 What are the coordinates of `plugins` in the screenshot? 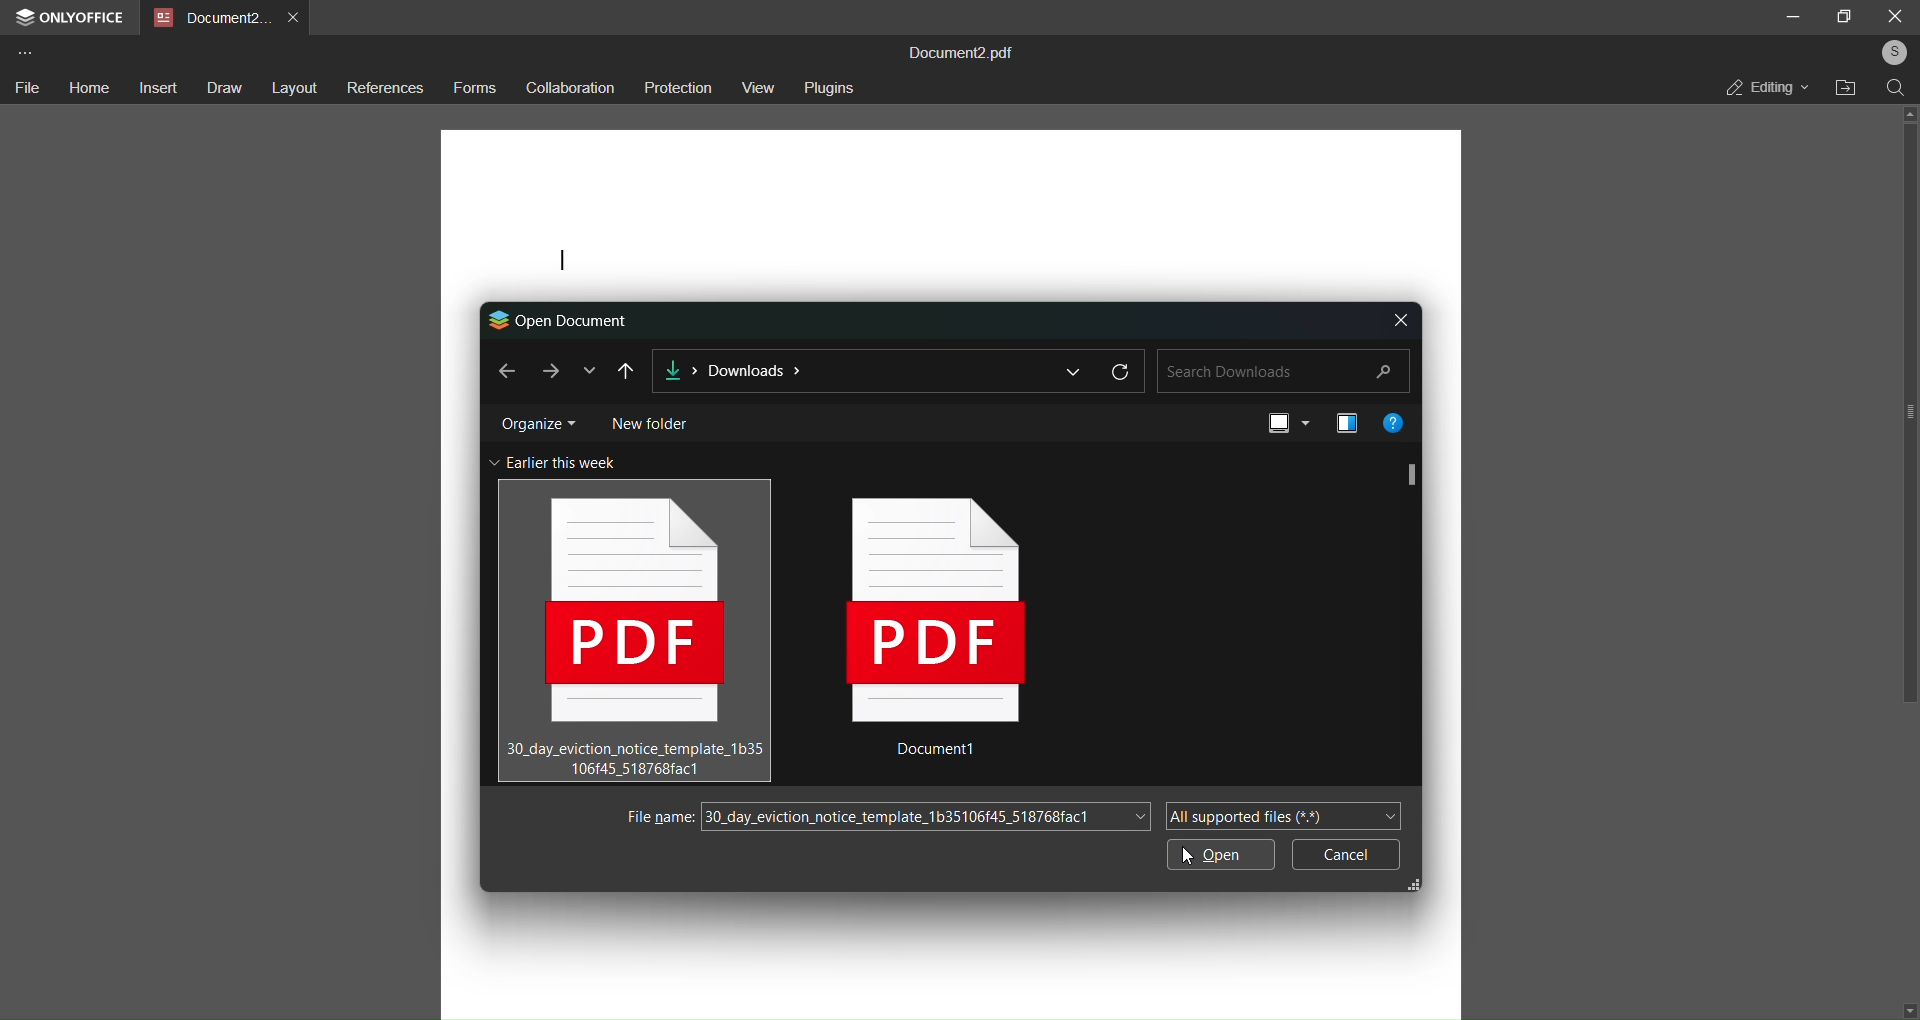 It's located at (832, 86).